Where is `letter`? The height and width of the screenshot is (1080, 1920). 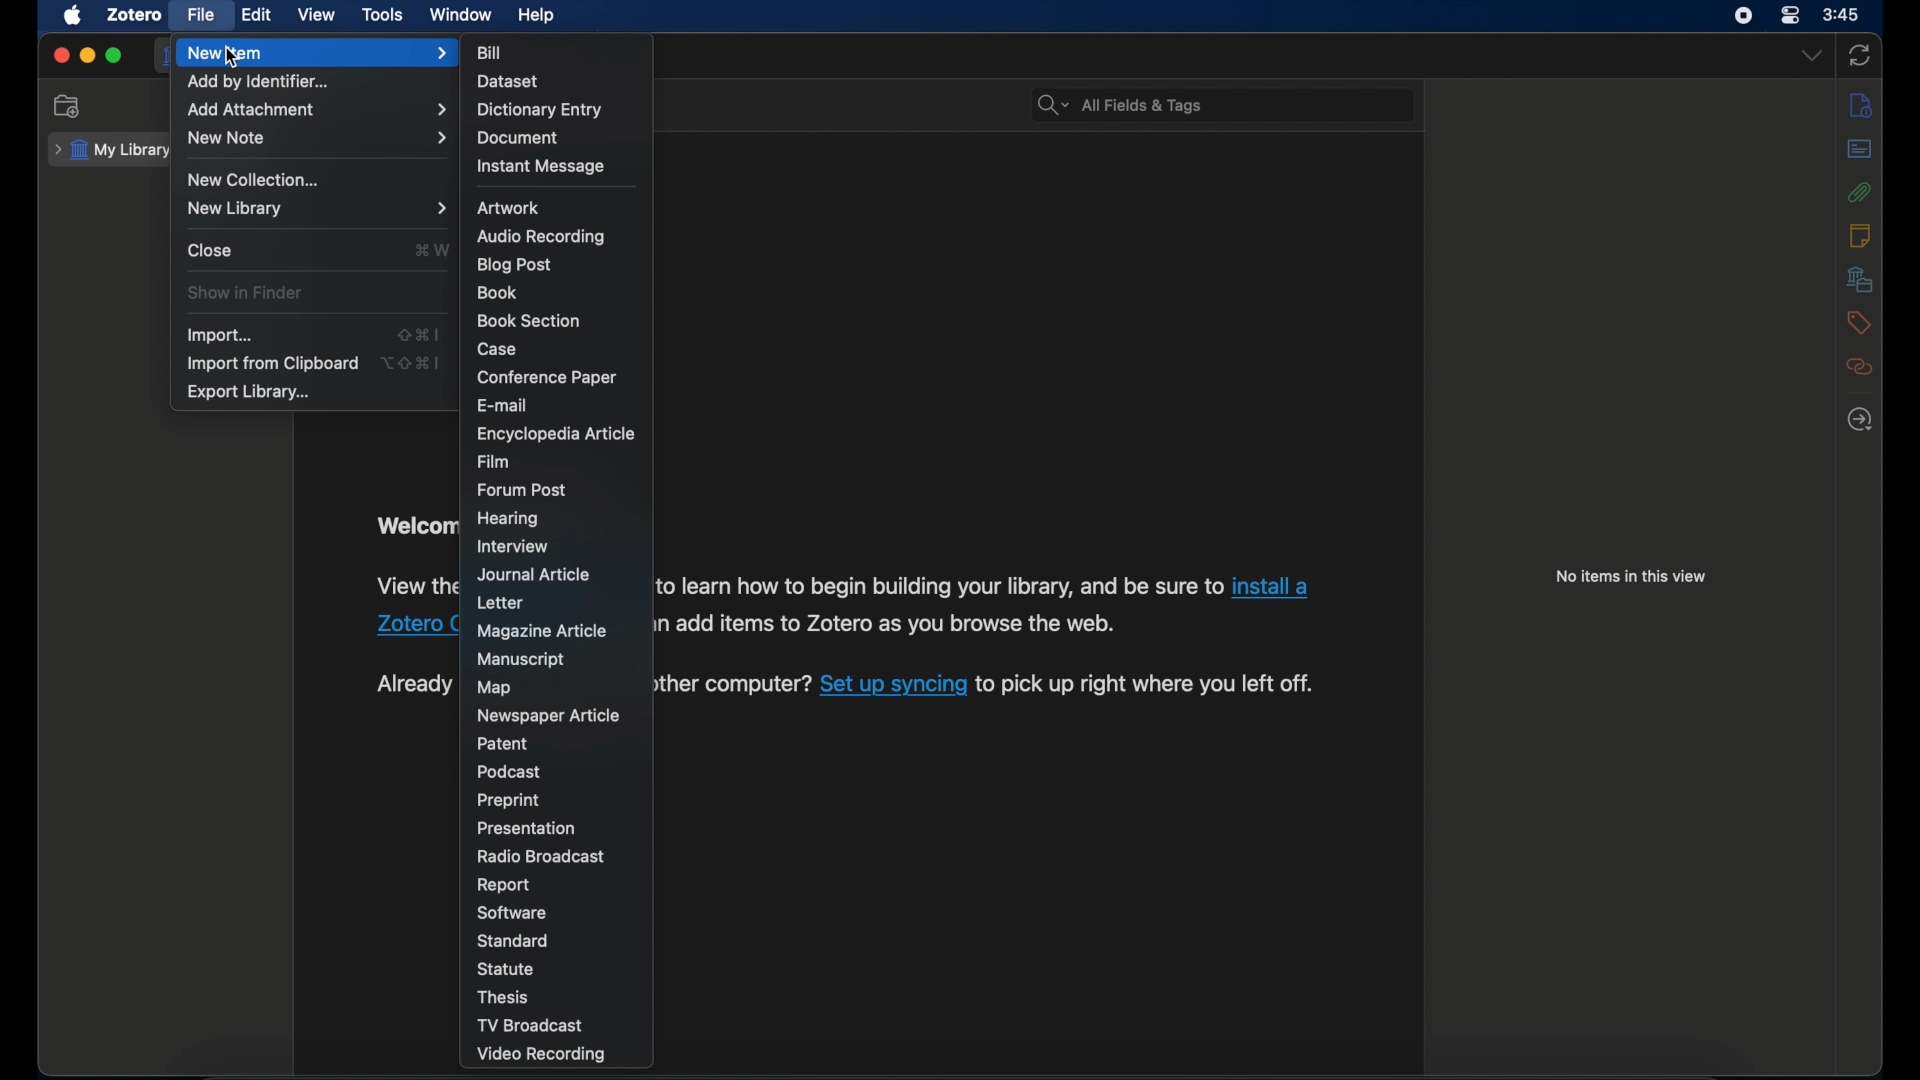 letter is located at coordinates (500, 603).